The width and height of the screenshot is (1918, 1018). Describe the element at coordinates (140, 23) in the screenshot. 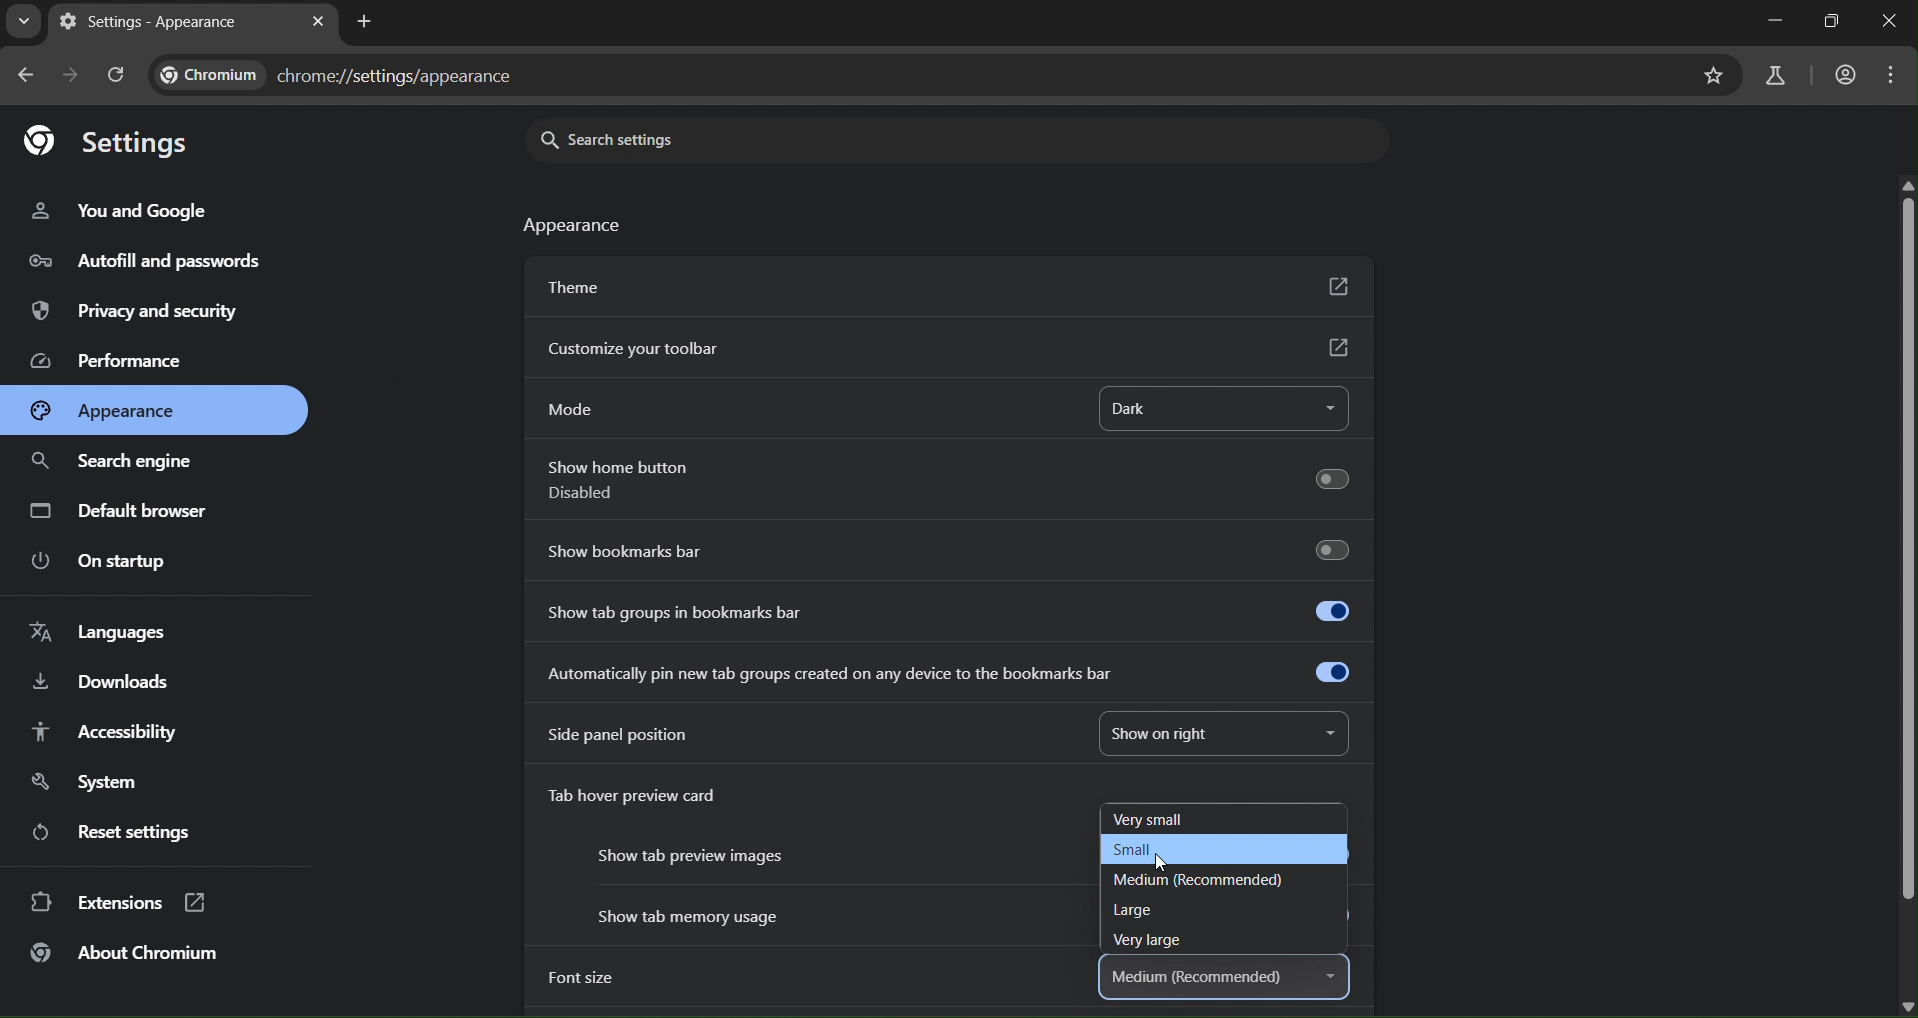

I see `current tab` at that location.